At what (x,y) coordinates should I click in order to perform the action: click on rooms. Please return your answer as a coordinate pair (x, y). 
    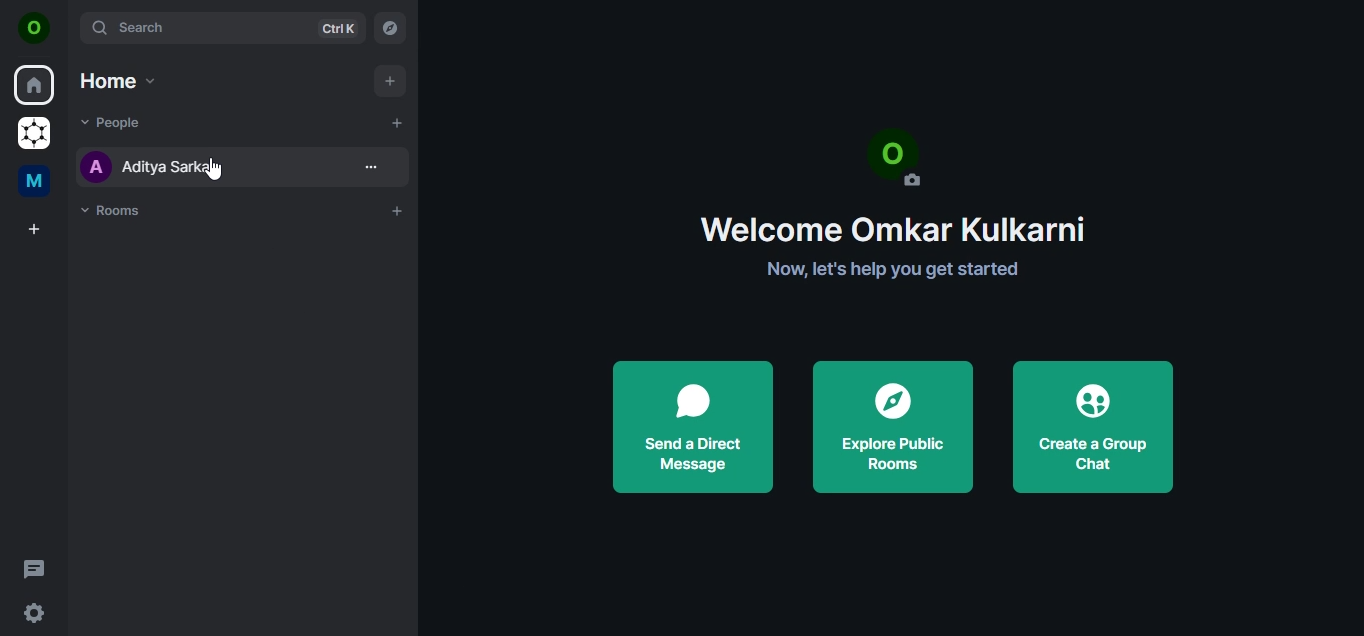
    Looking at the image, I should click on (114, 213).